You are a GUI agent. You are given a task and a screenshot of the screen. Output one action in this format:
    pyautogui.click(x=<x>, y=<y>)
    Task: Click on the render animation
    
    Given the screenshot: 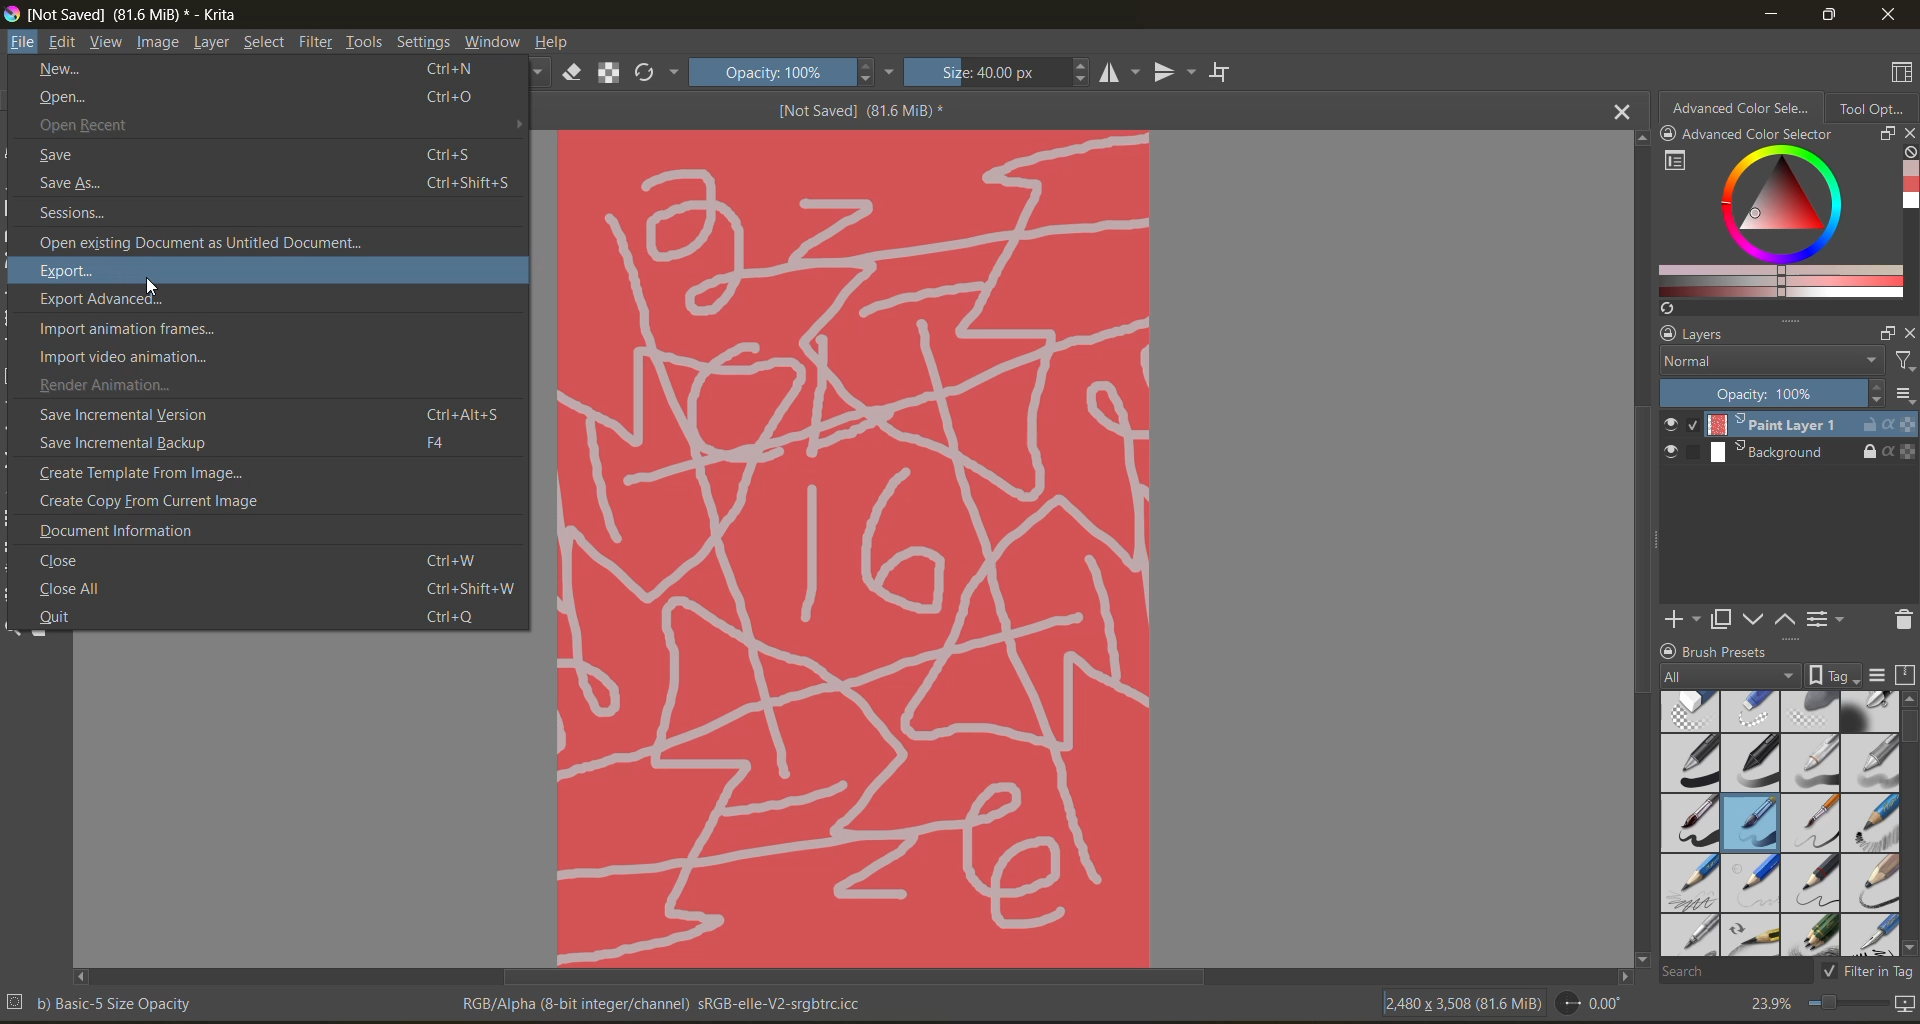 What is the action you would take?
    pyautogui.click(x=107, y=386)
    